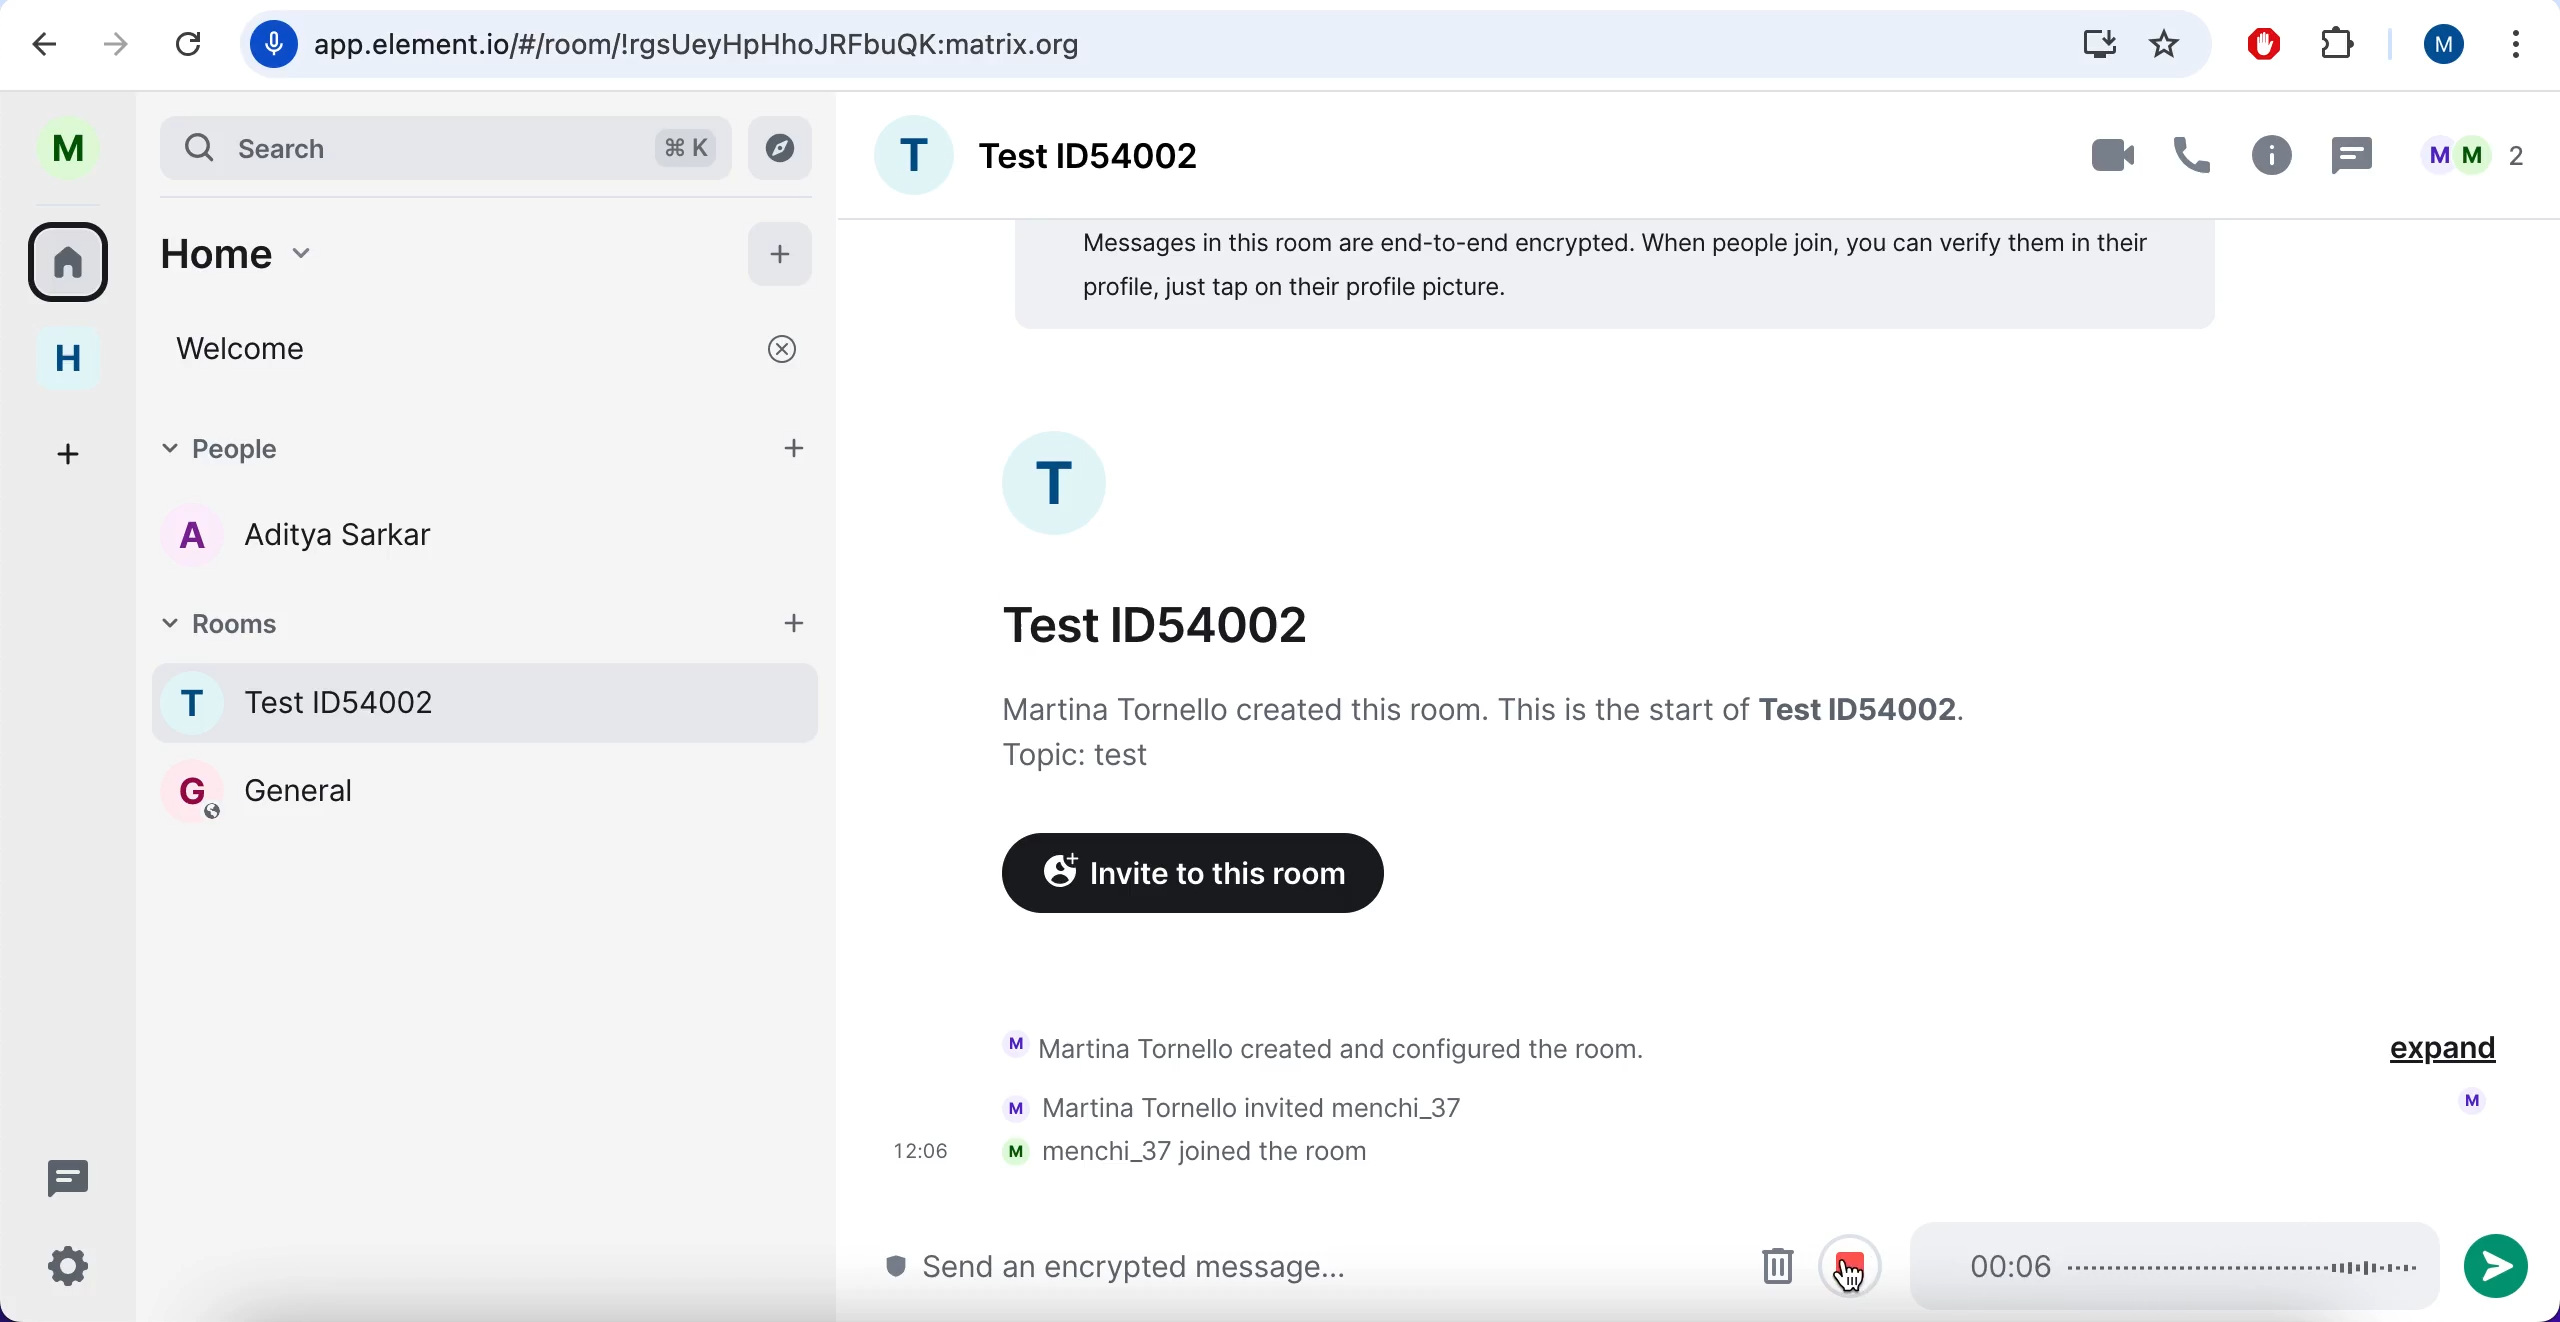 This screenshot has height=1322, width=2560. Describe the element at coordinates (269, 44) in the screenshot. I see `voice record` at that location.